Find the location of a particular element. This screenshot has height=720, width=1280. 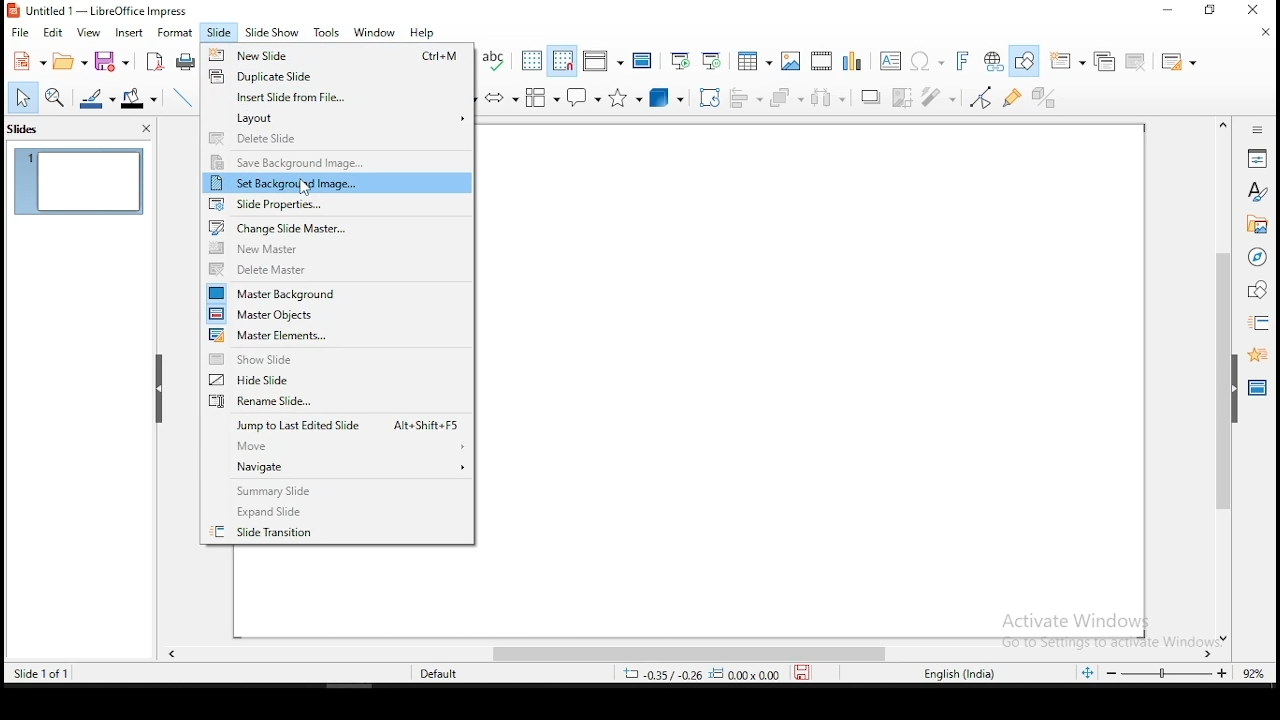

callout shapes is located at coordinates (583, 97).